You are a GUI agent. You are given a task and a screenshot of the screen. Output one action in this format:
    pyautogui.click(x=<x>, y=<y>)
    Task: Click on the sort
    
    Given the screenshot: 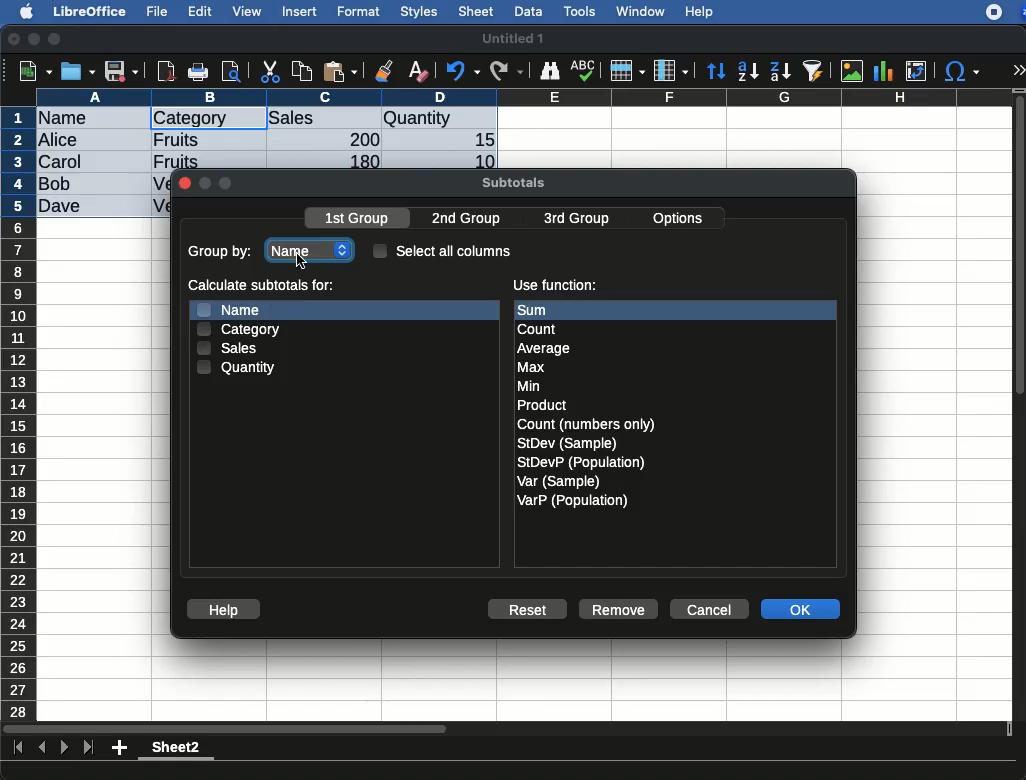 What is the action you would take?
    pyautogui.click(x=715, y=72)
    